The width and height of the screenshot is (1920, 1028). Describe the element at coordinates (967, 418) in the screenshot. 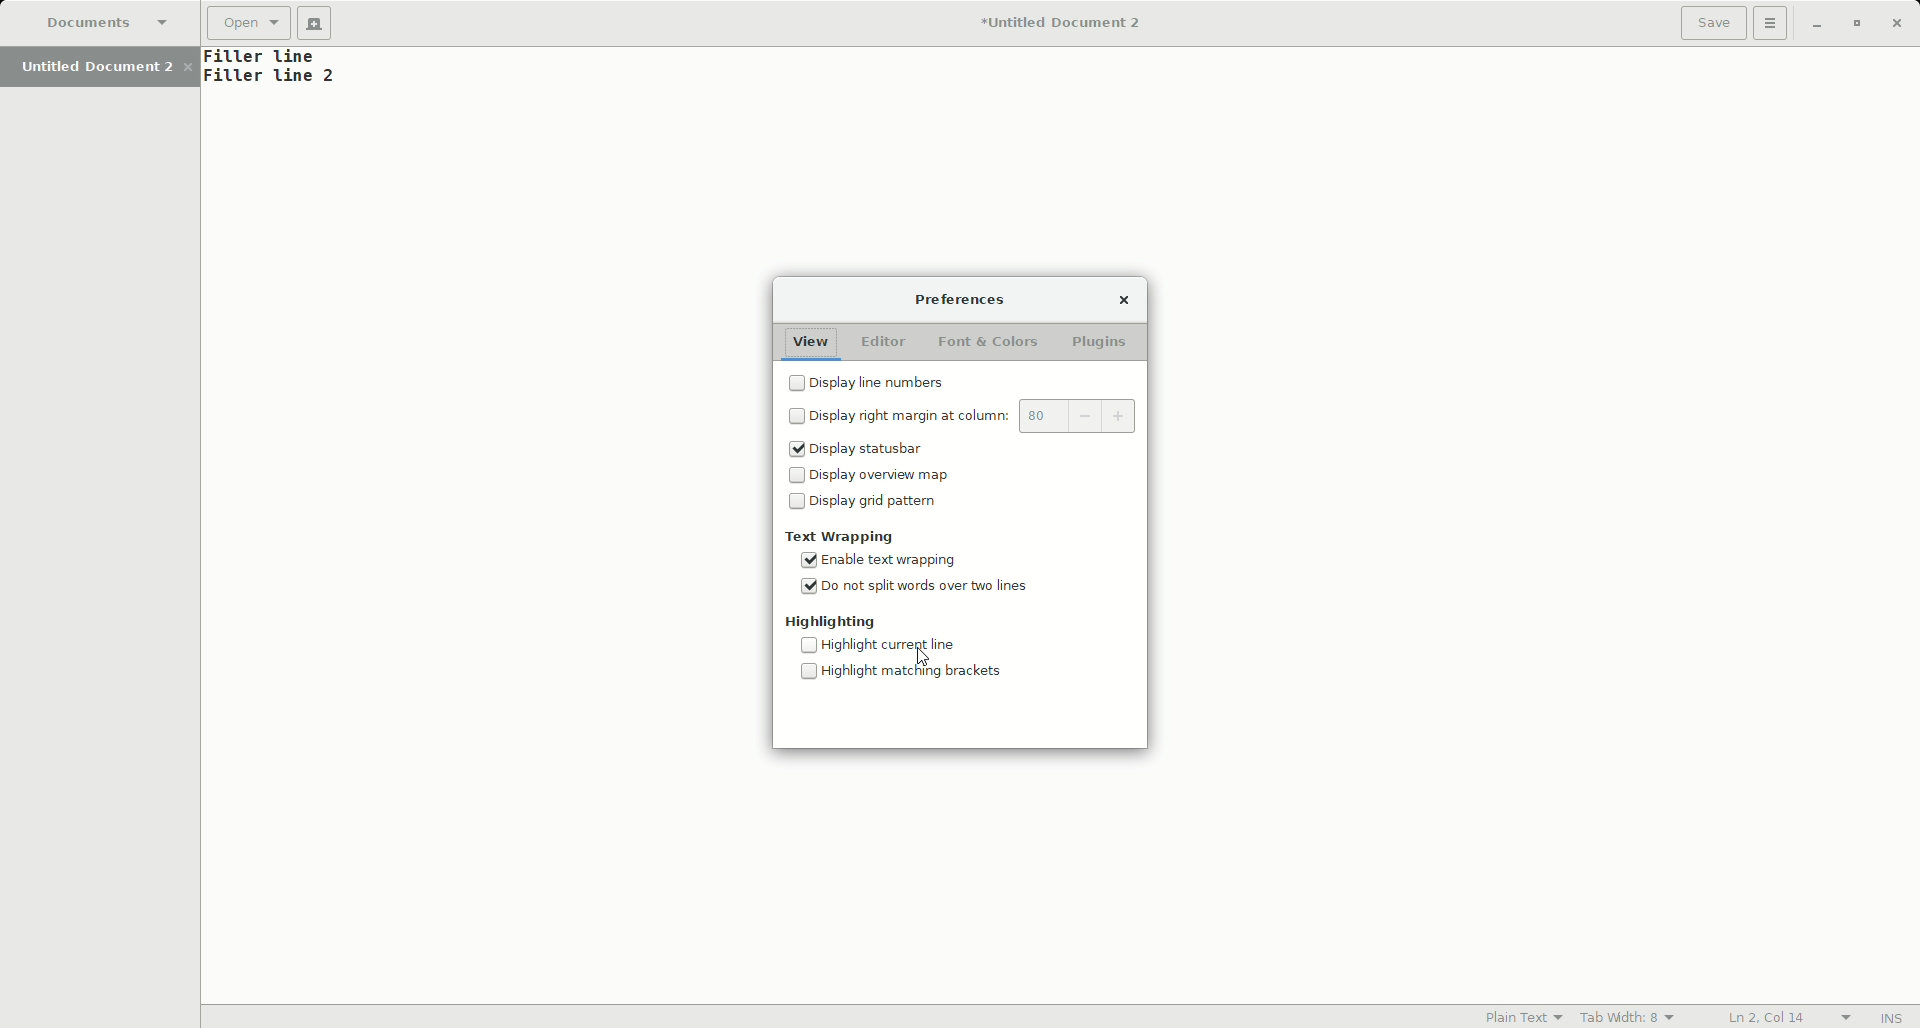

I see `Display right margin` at that location.